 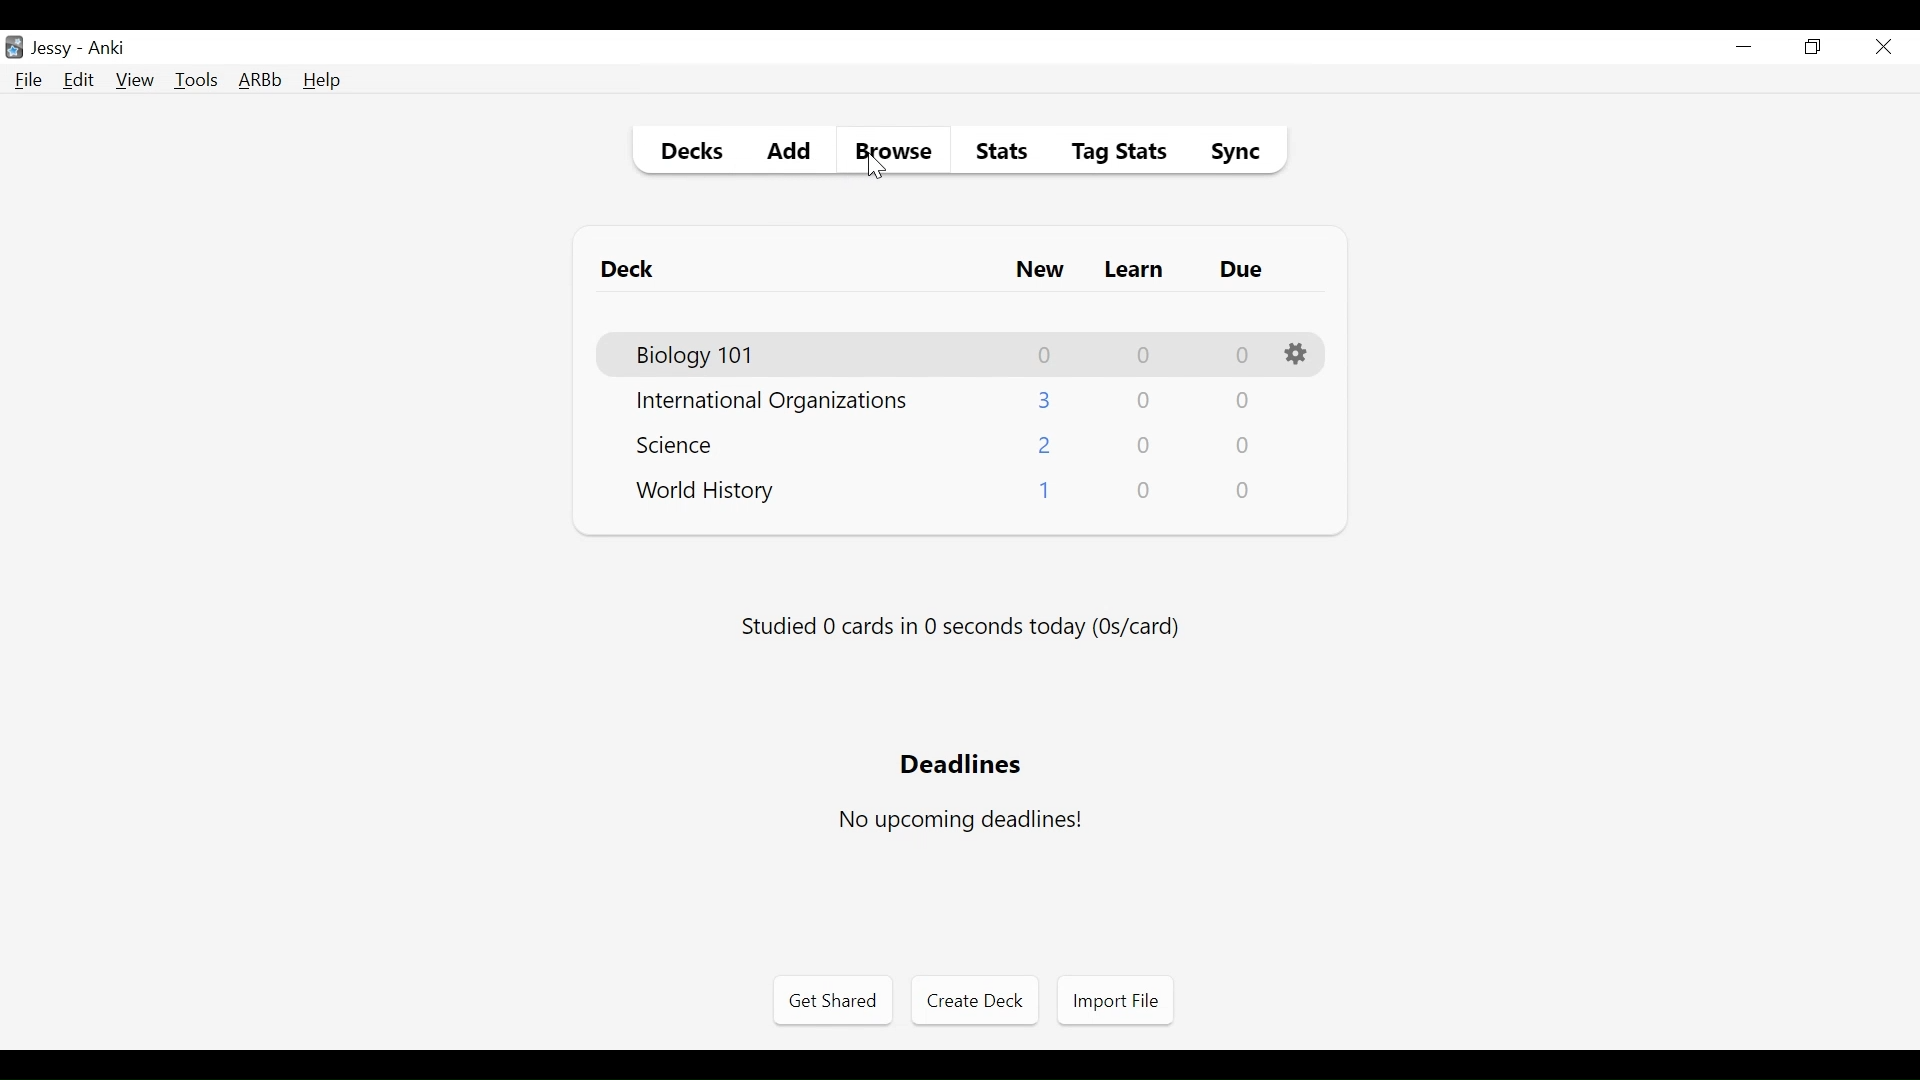 I want to click on Deck Name, so click(x=681, y=444).